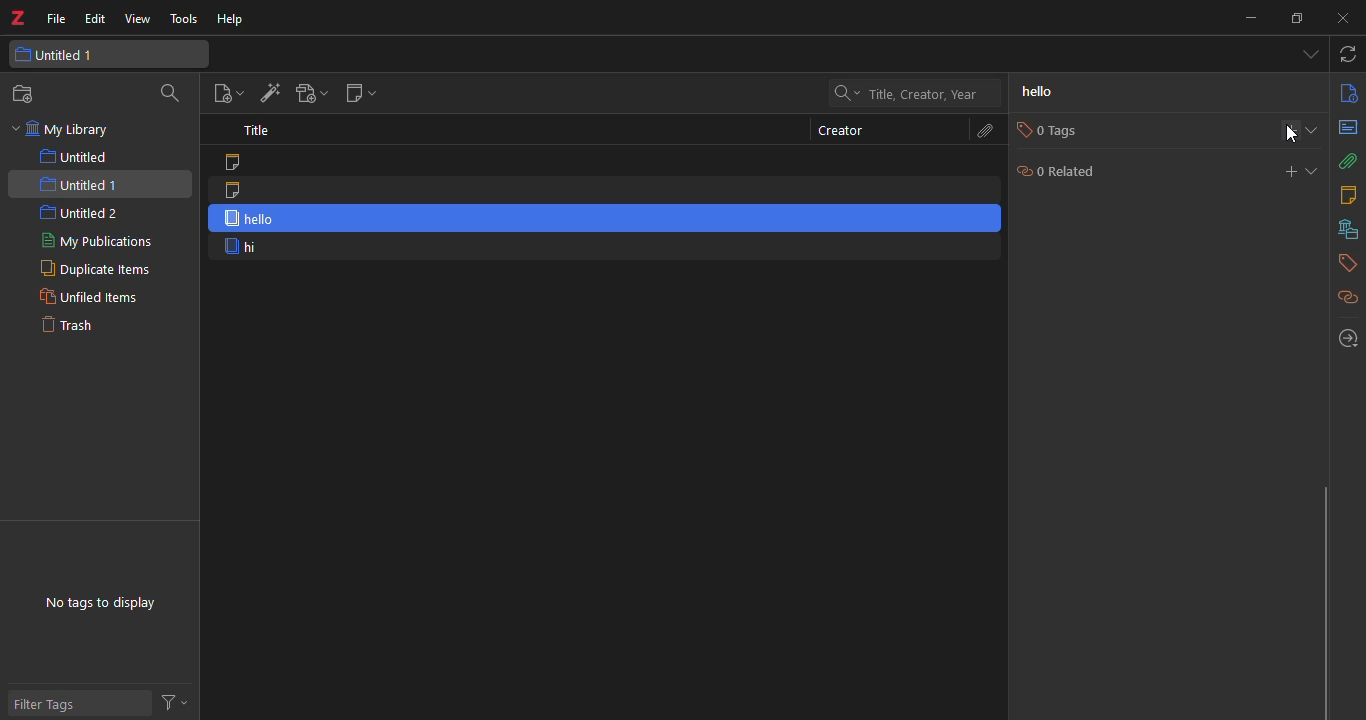 The height and width of the screenshot is (720, 1366). I want to click on edit, so click(95, 19).